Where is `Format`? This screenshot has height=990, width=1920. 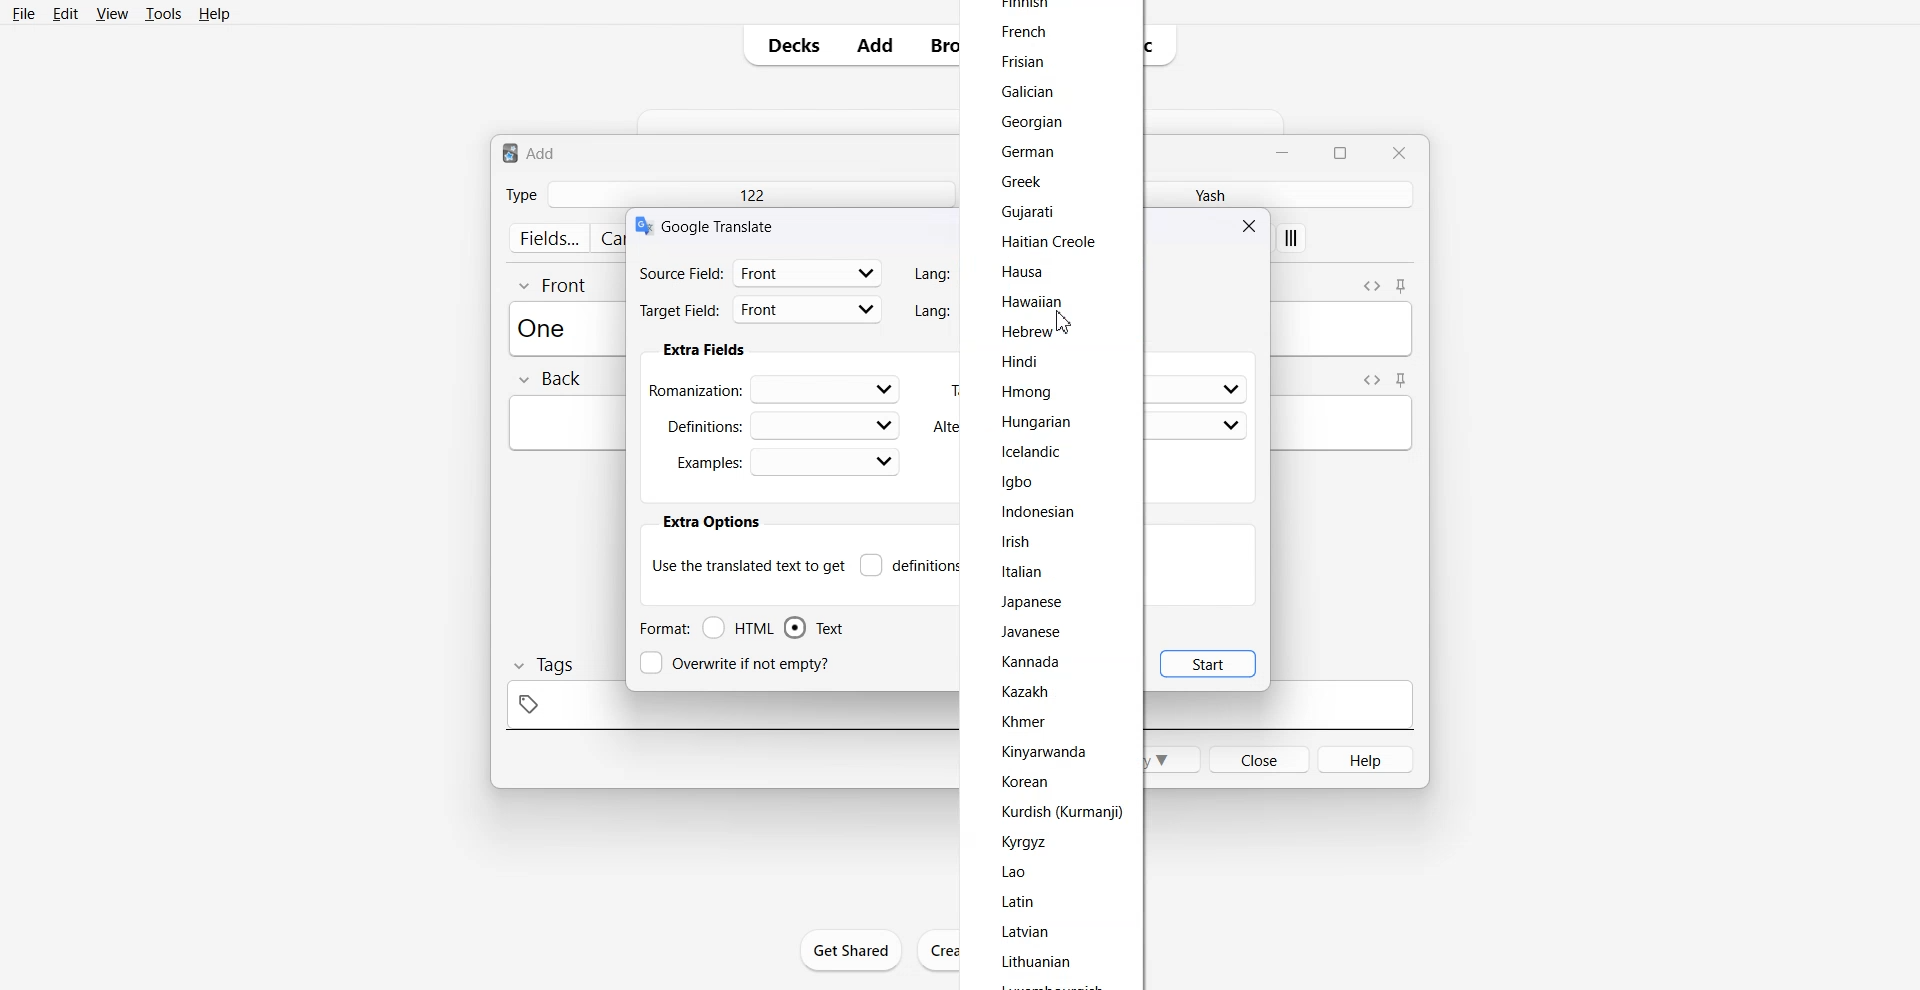
Format is located at coordinates (663, 628).